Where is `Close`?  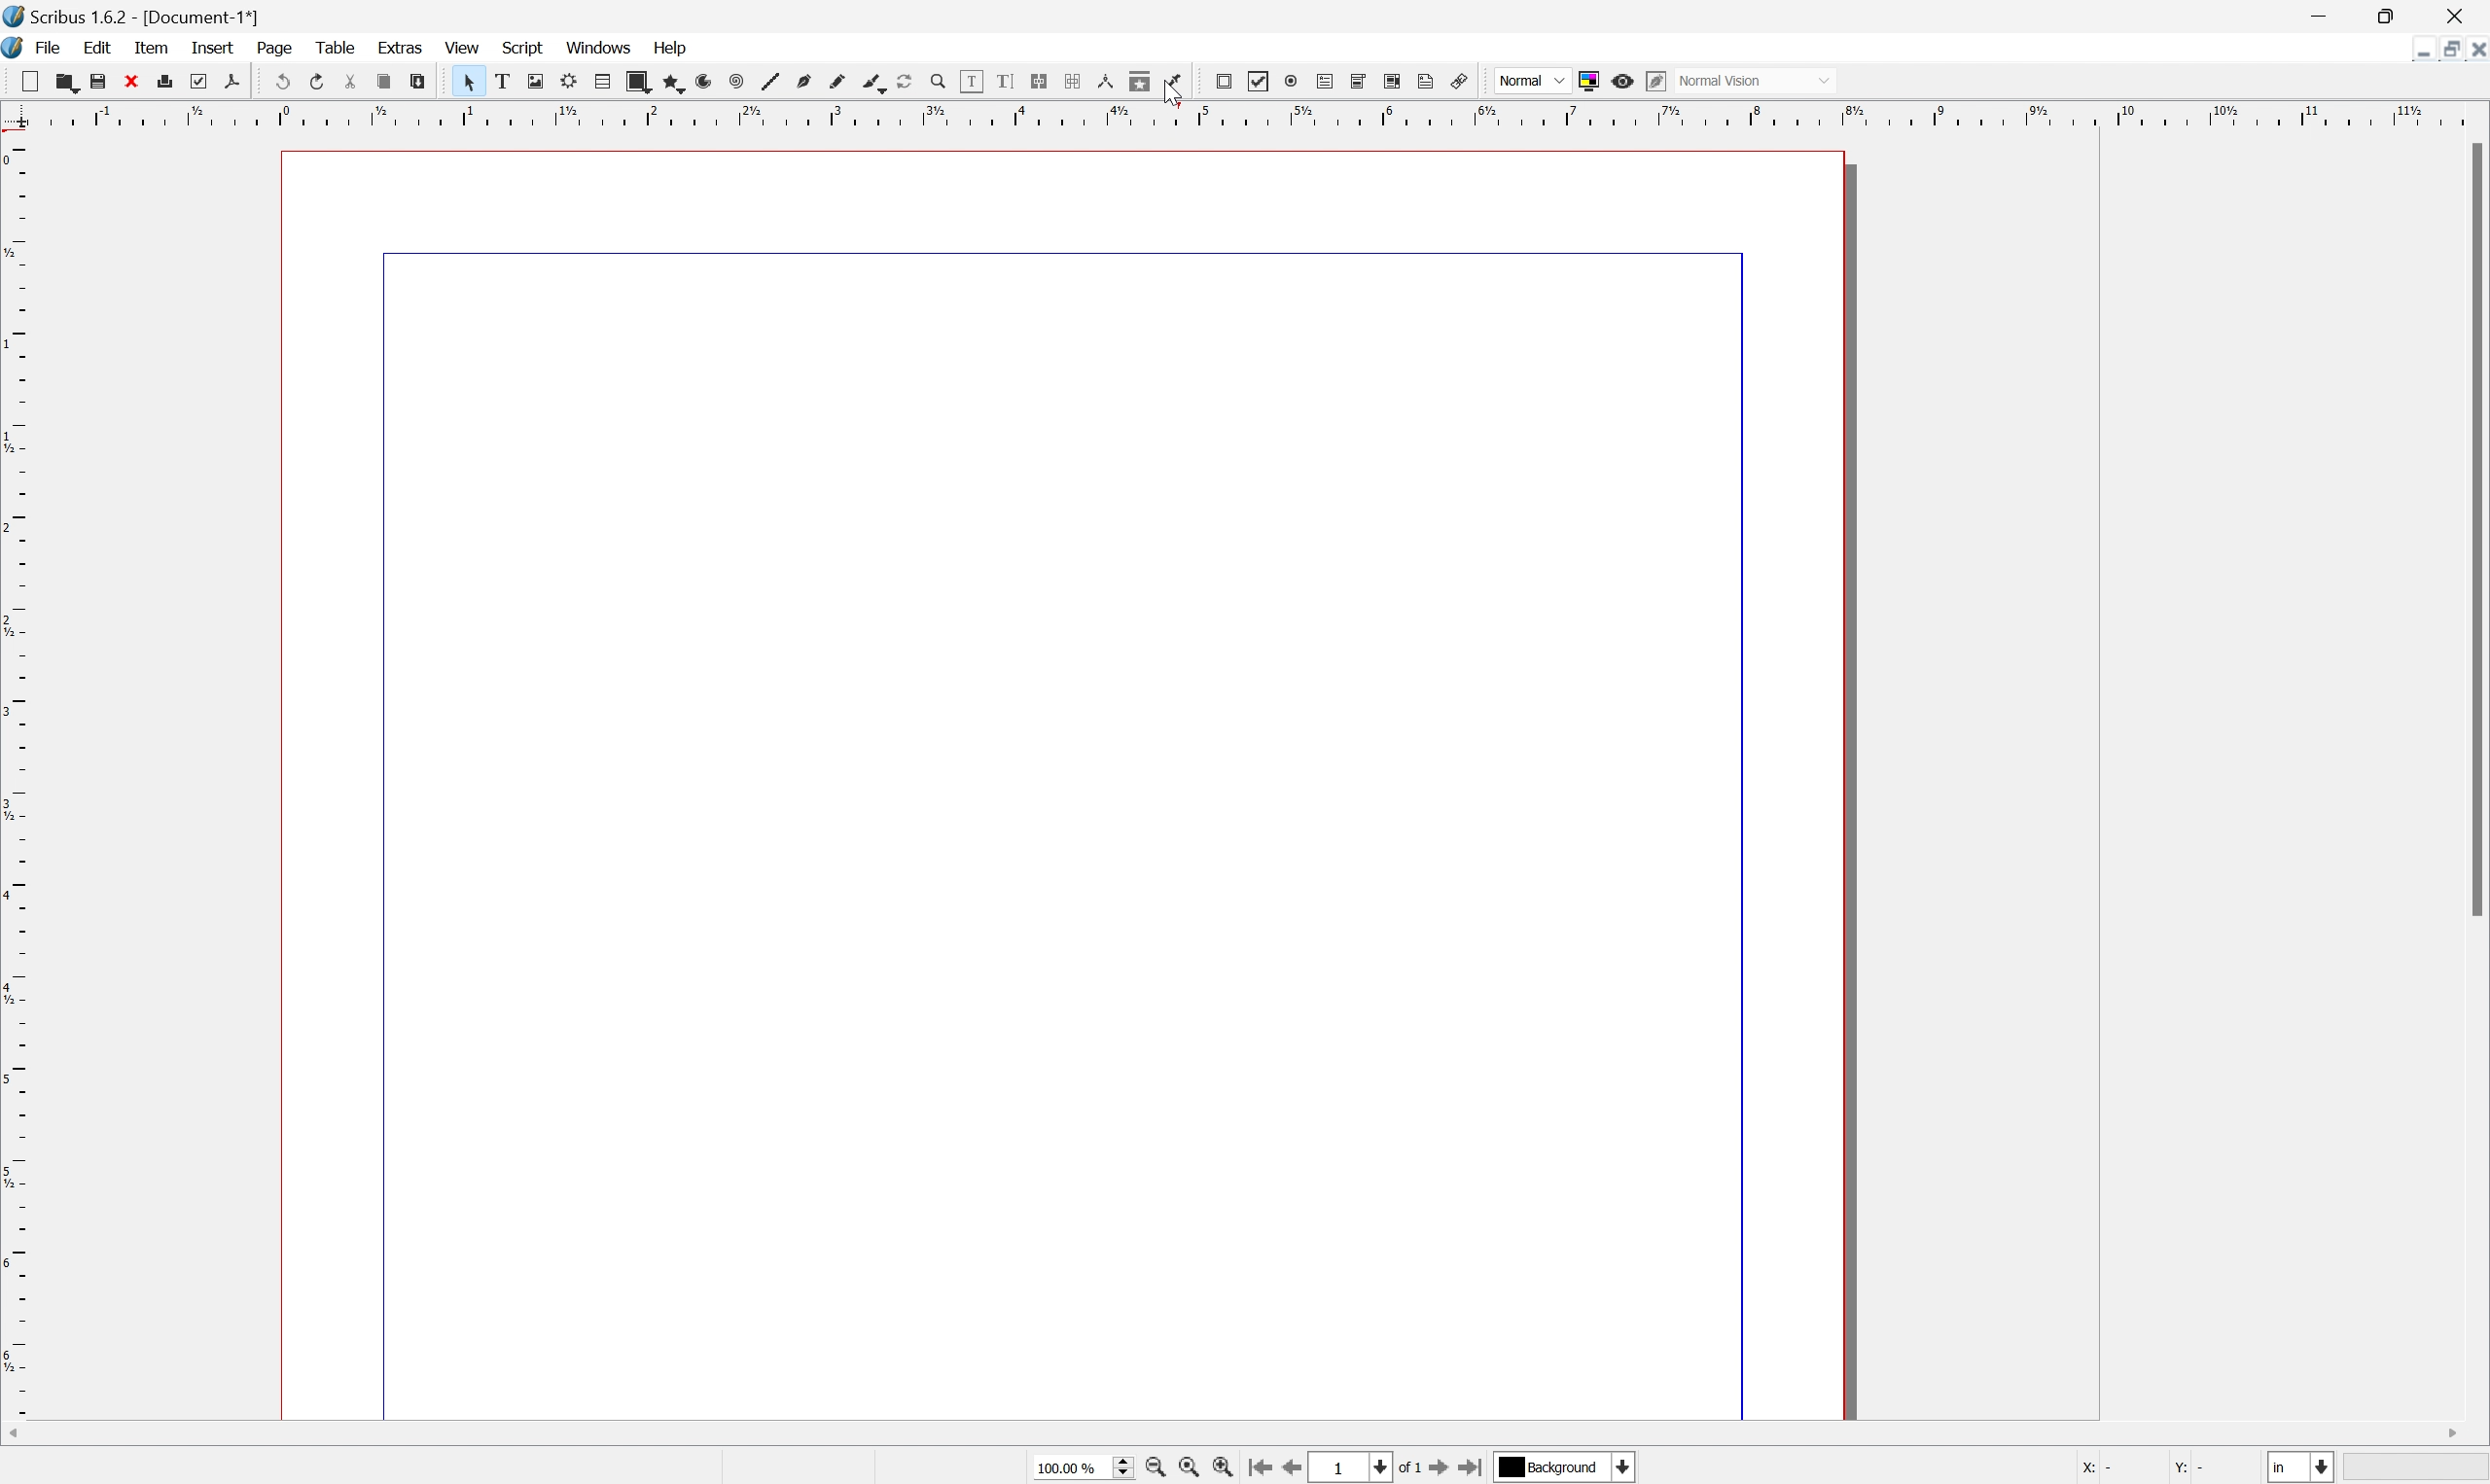 Close is located at coordinates (2459, 16).